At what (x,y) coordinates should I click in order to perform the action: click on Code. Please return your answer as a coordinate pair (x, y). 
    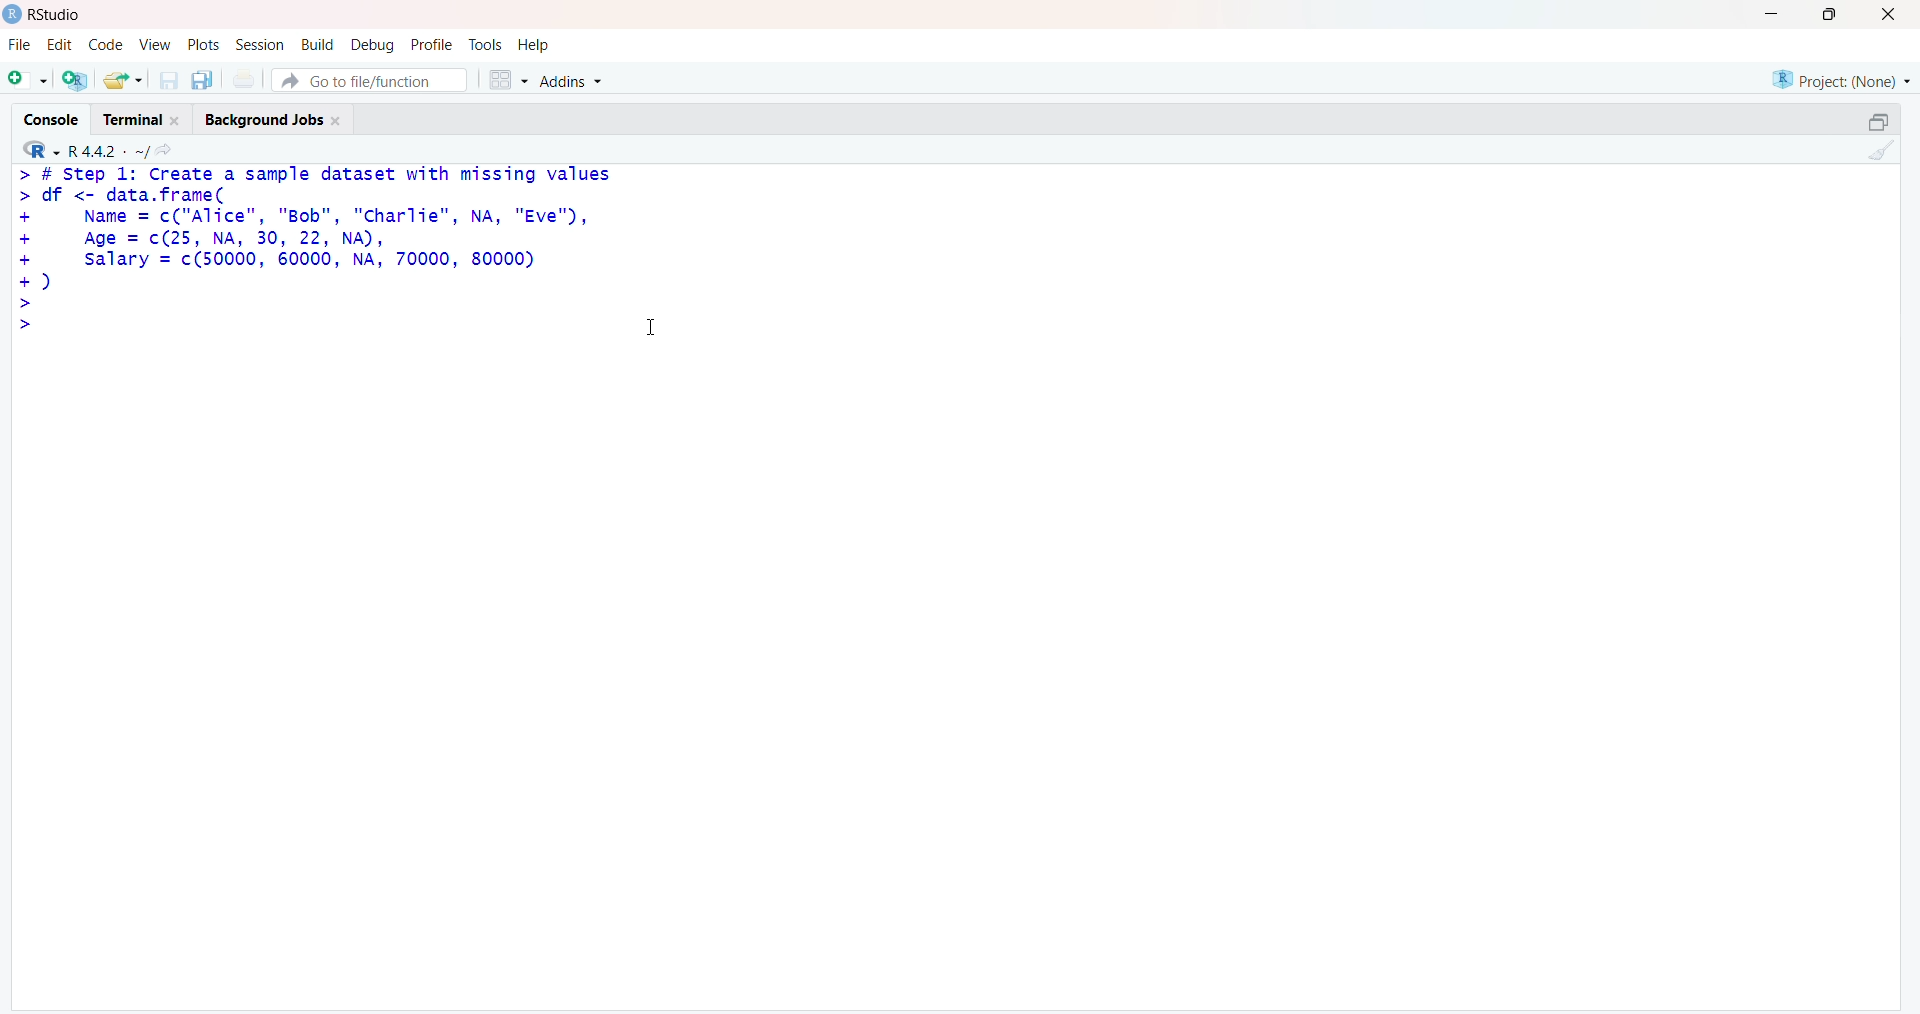
    Looking at the image, I should click on (102, 45).